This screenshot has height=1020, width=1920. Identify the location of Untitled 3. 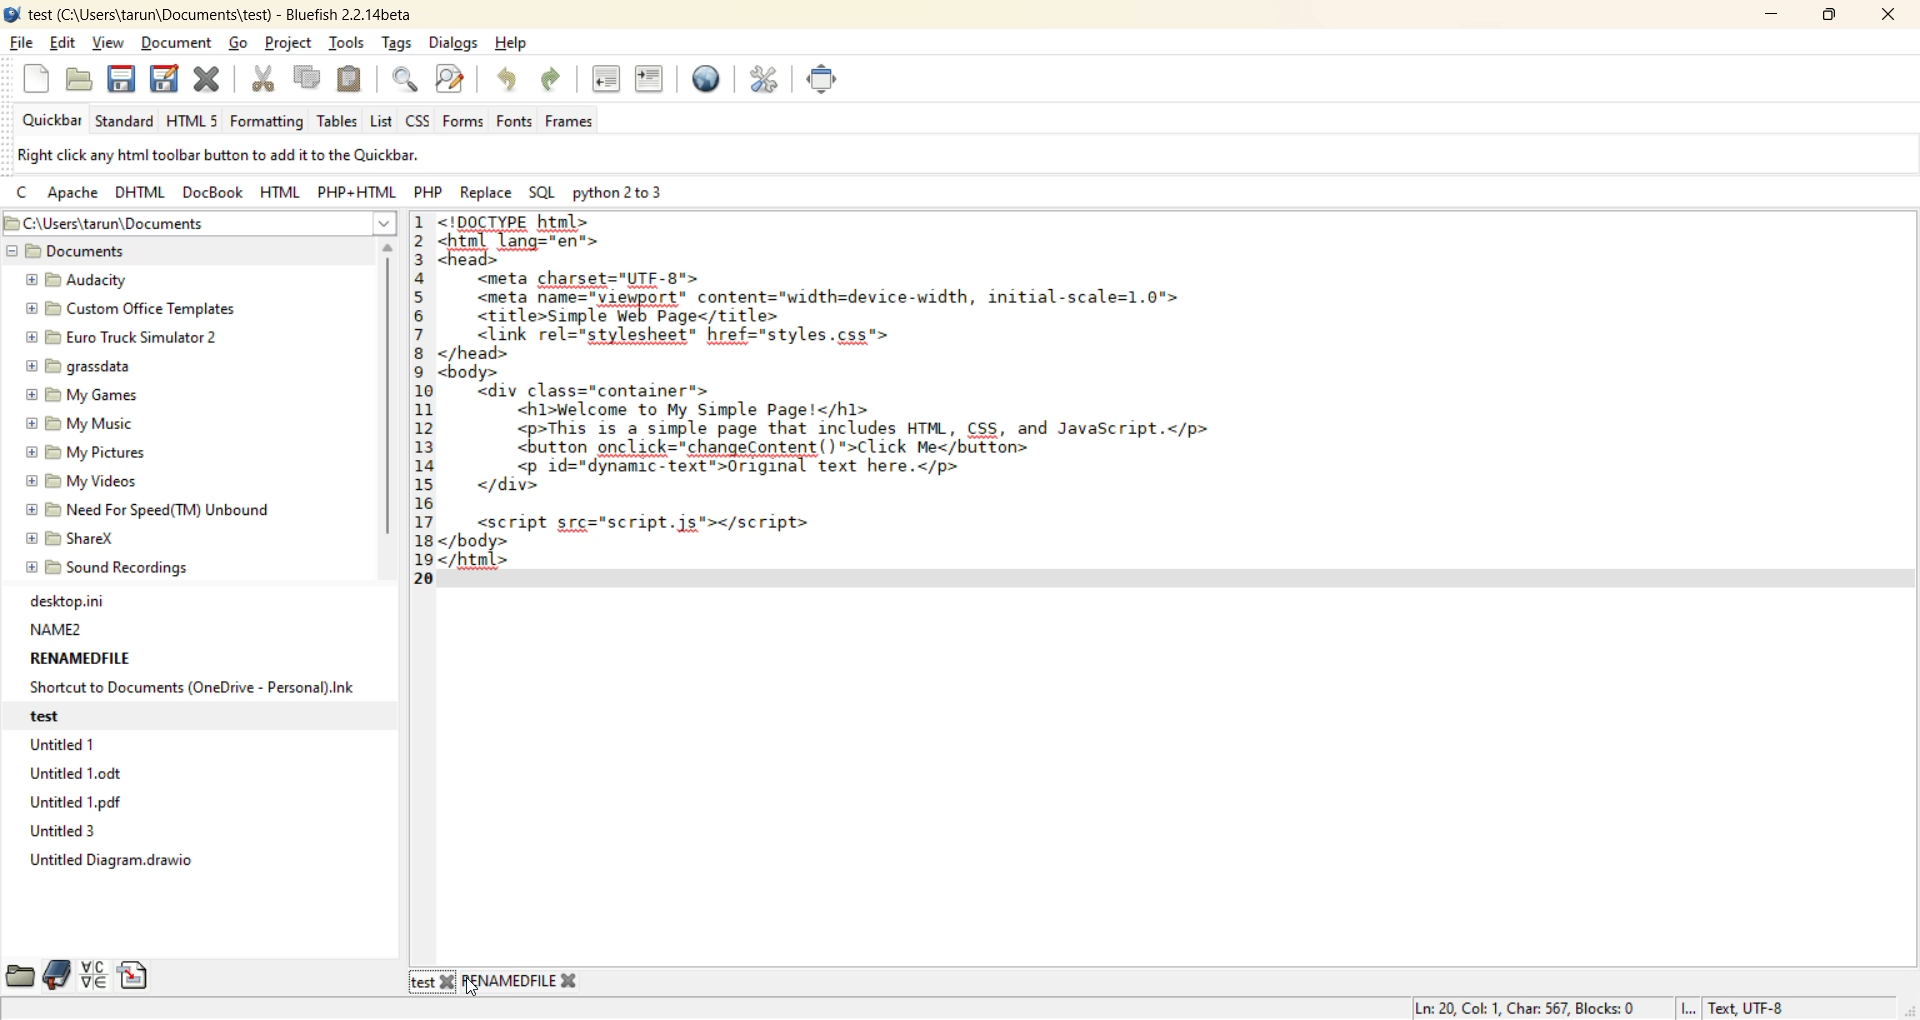
(69, 832).